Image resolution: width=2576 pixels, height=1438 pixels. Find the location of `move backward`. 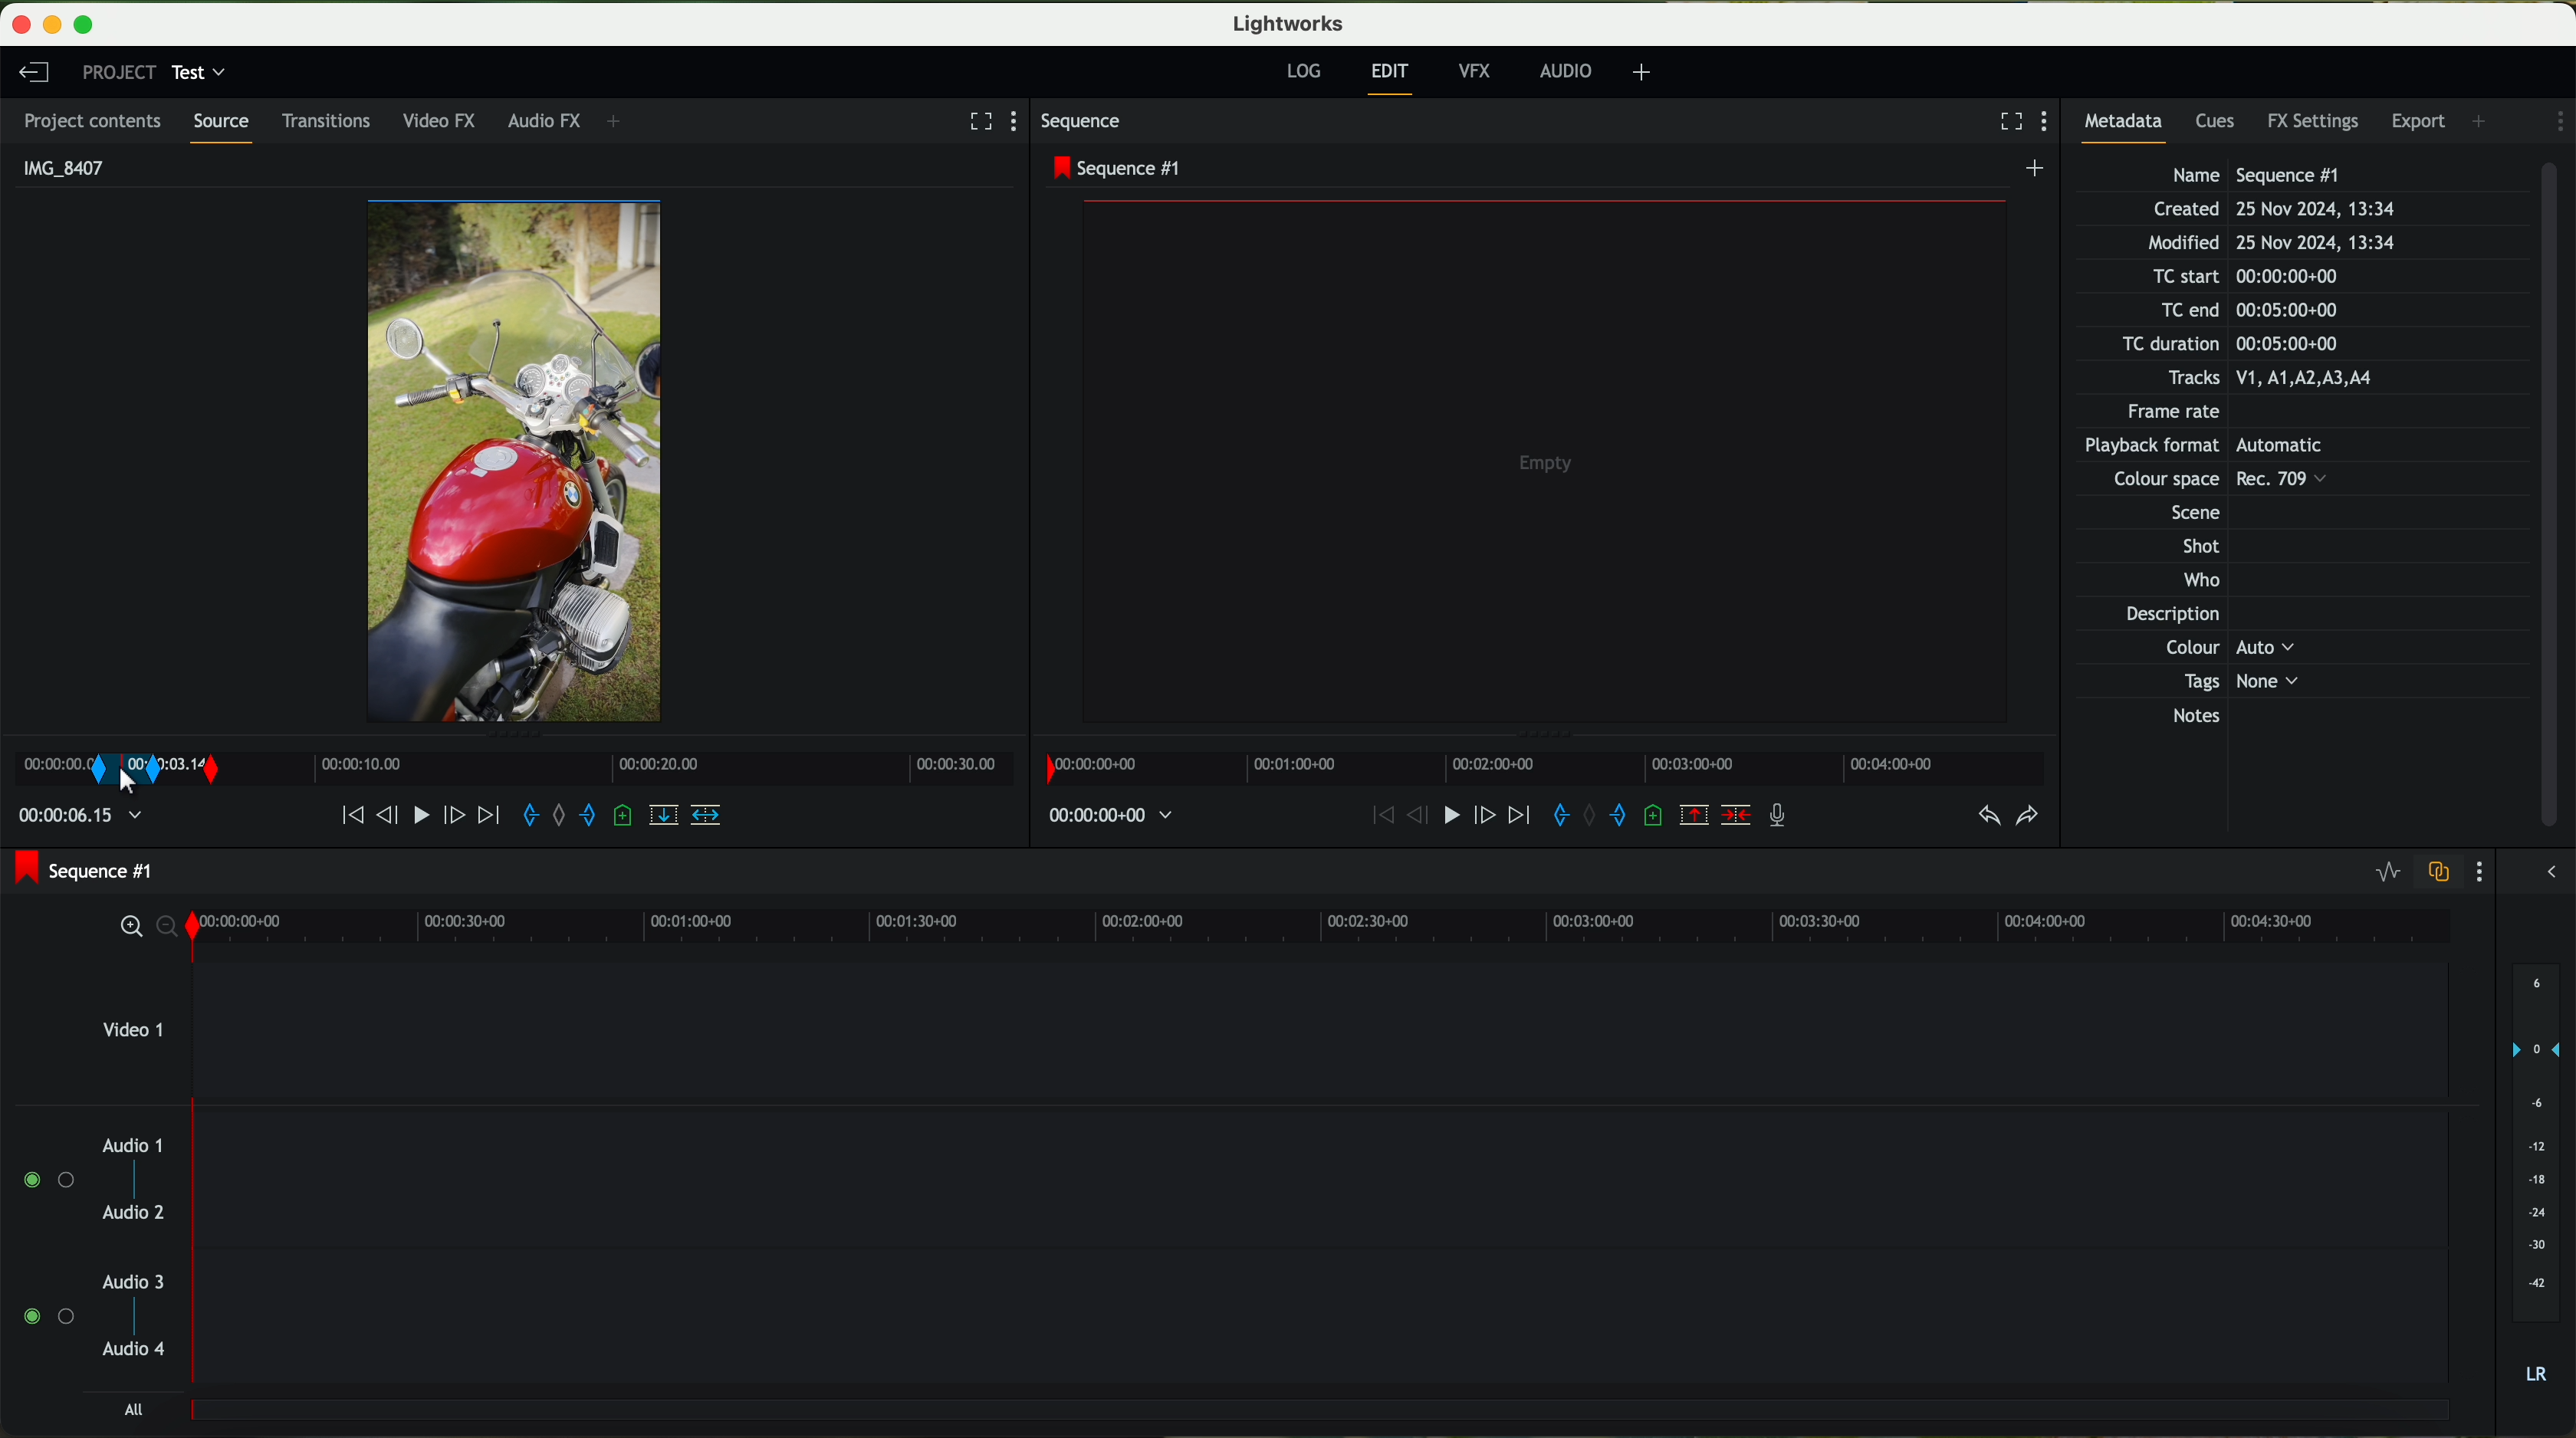

move backward is located at coordinates (341, 816).